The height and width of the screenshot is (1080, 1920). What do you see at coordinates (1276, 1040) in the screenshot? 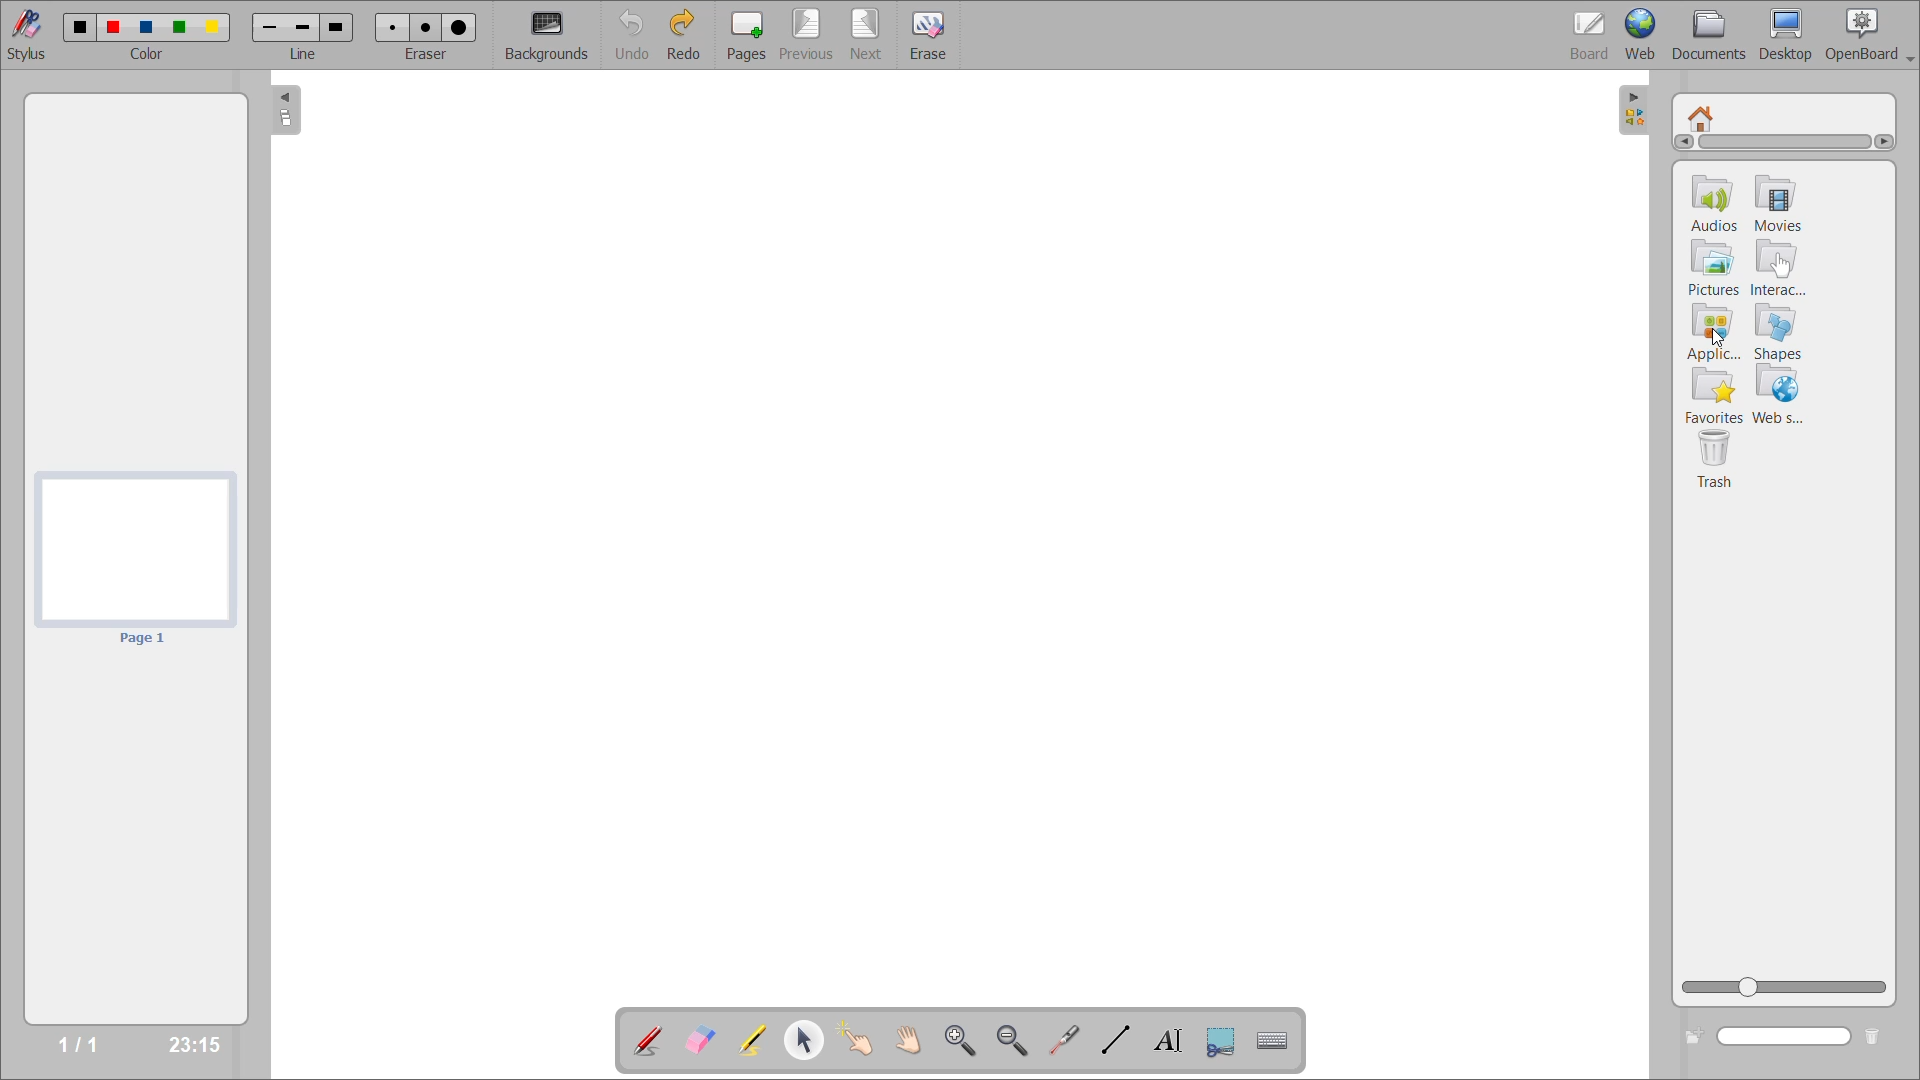
I see `display virtual keyboard` at bounding box center [1276, 1040].